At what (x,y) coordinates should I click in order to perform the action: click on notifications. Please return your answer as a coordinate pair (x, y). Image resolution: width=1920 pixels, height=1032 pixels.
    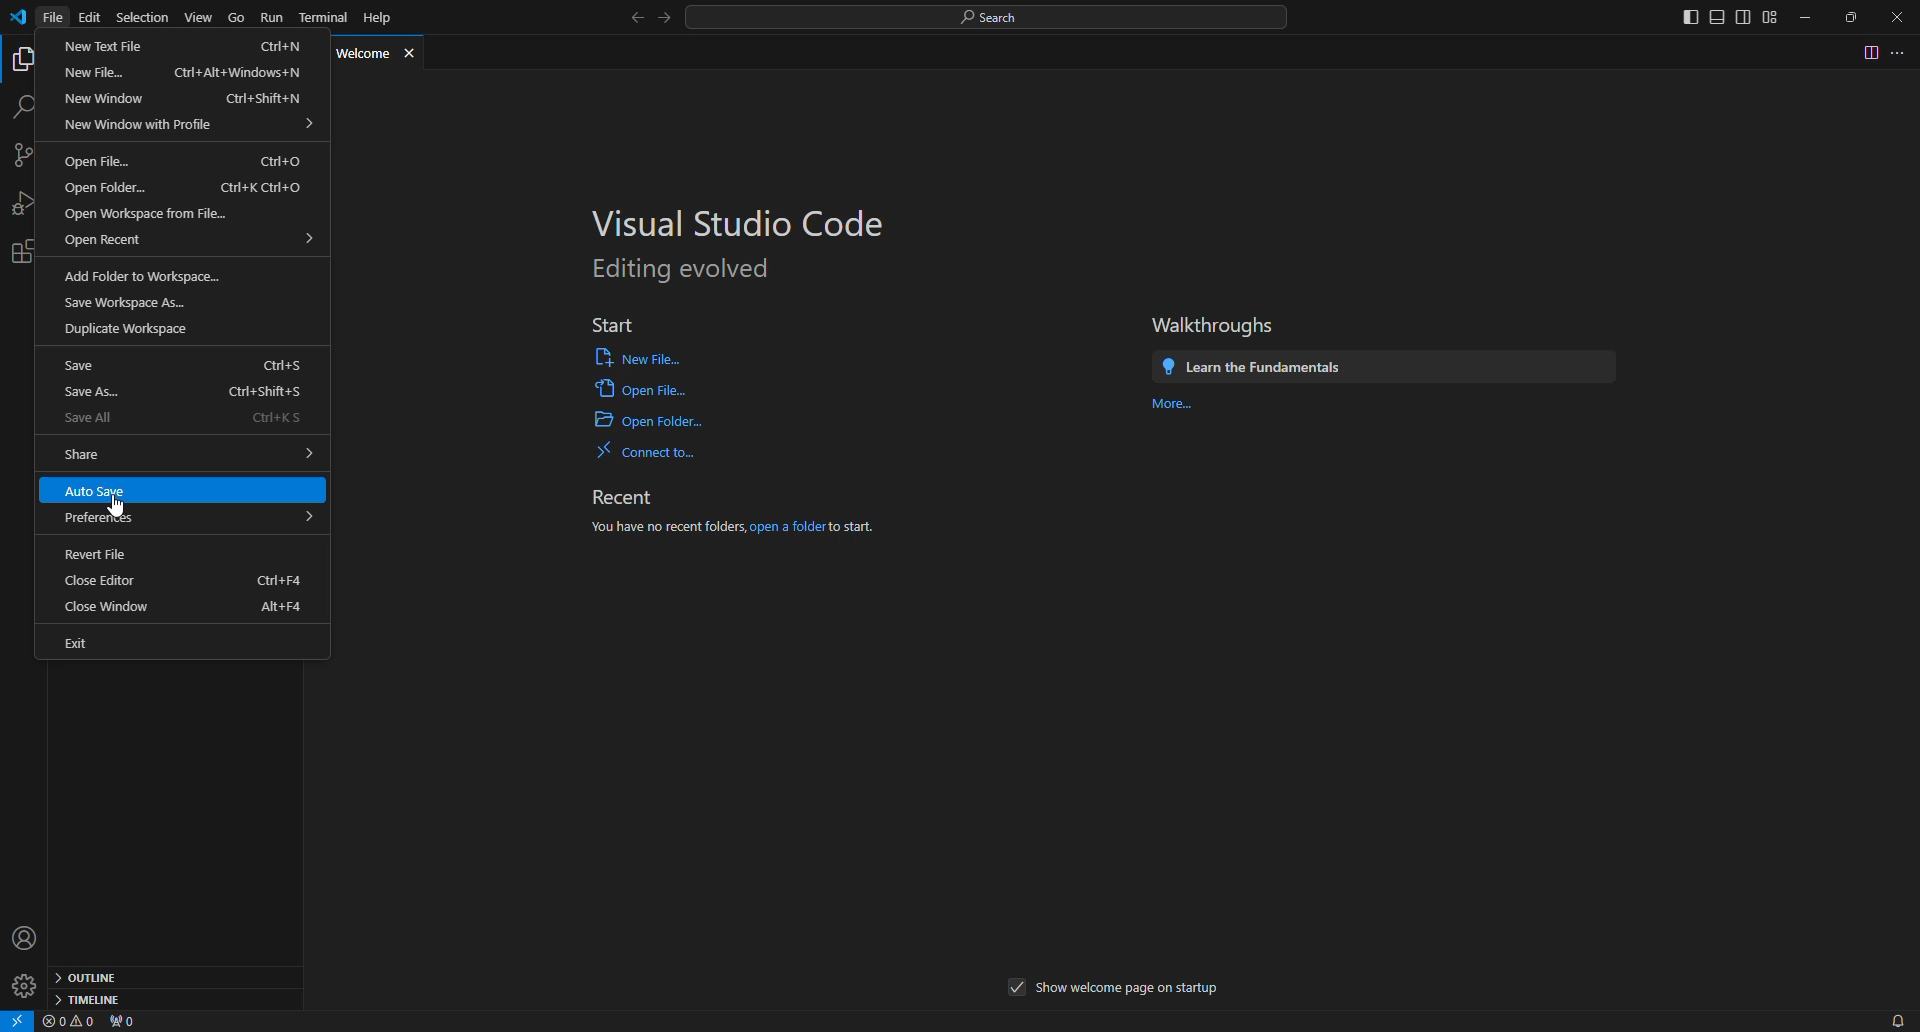
    Looking at the image, I should click on (1891, 1019).